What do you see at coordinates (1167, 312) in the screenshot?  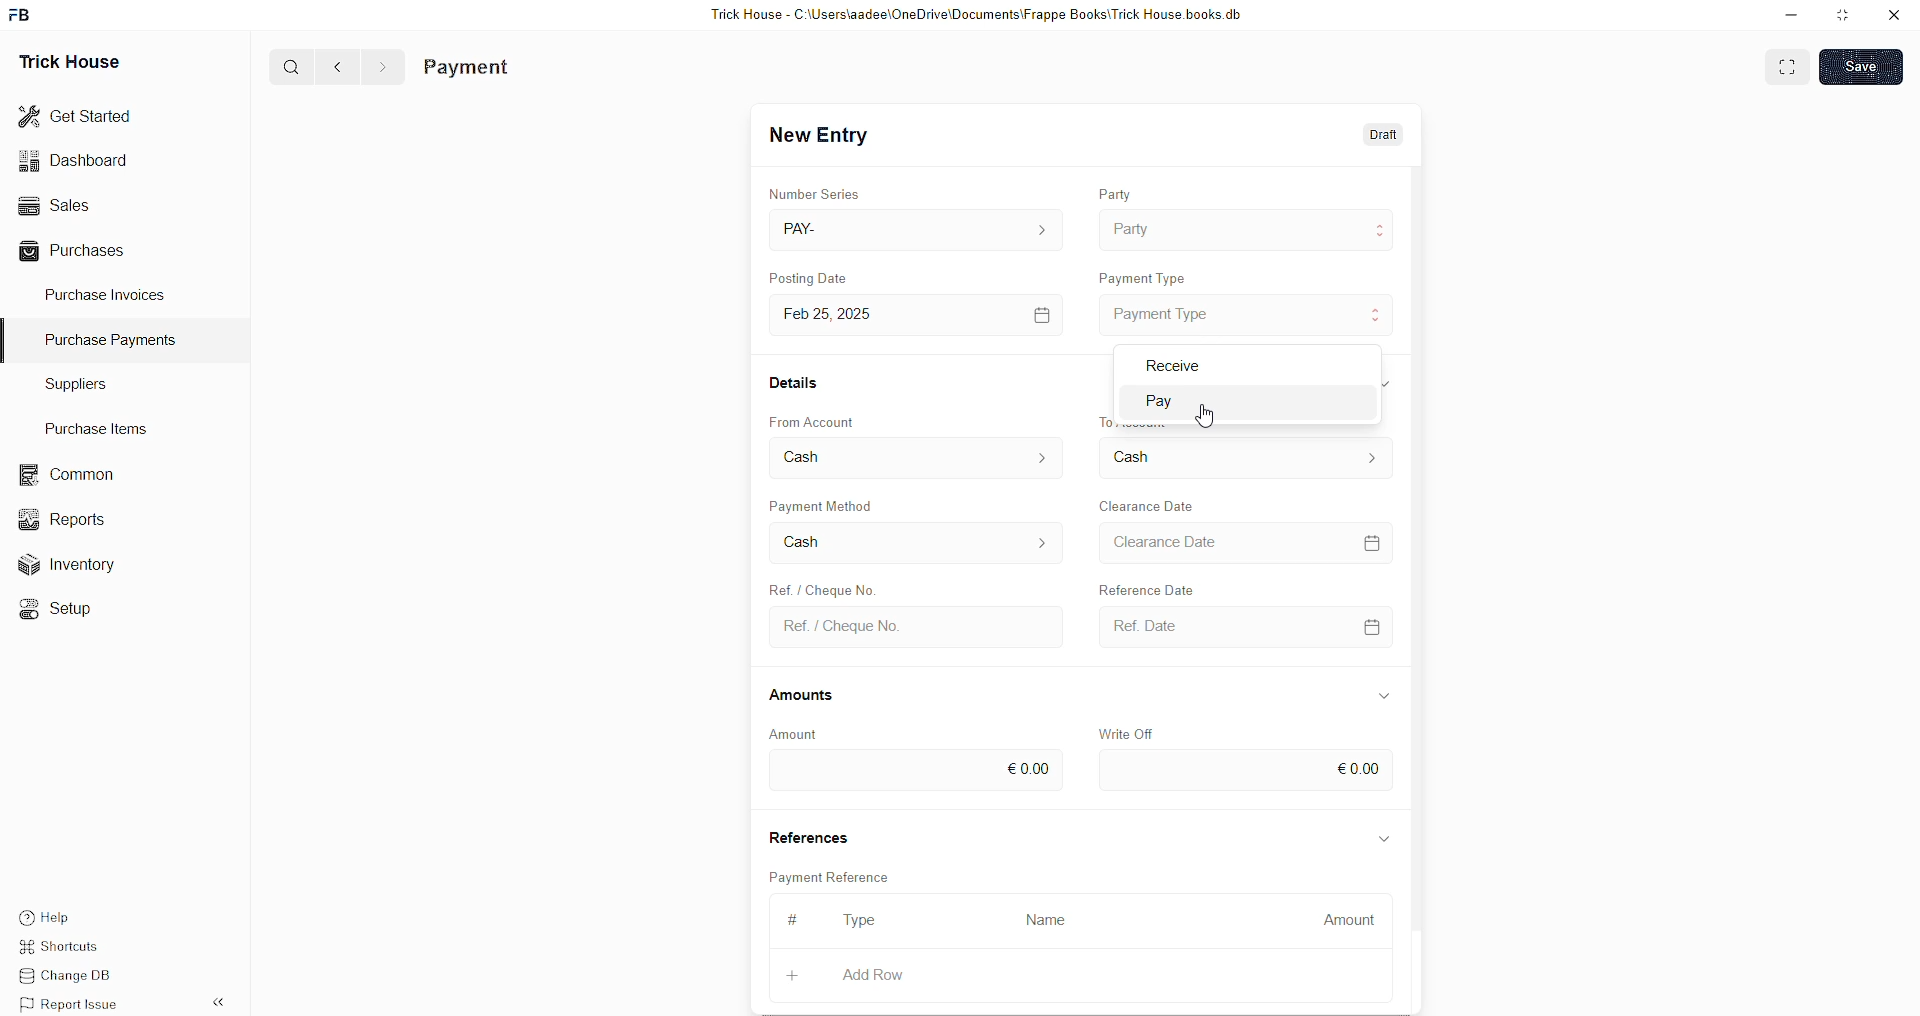 I see `Payment Type` at bounding box center [1167, 312].